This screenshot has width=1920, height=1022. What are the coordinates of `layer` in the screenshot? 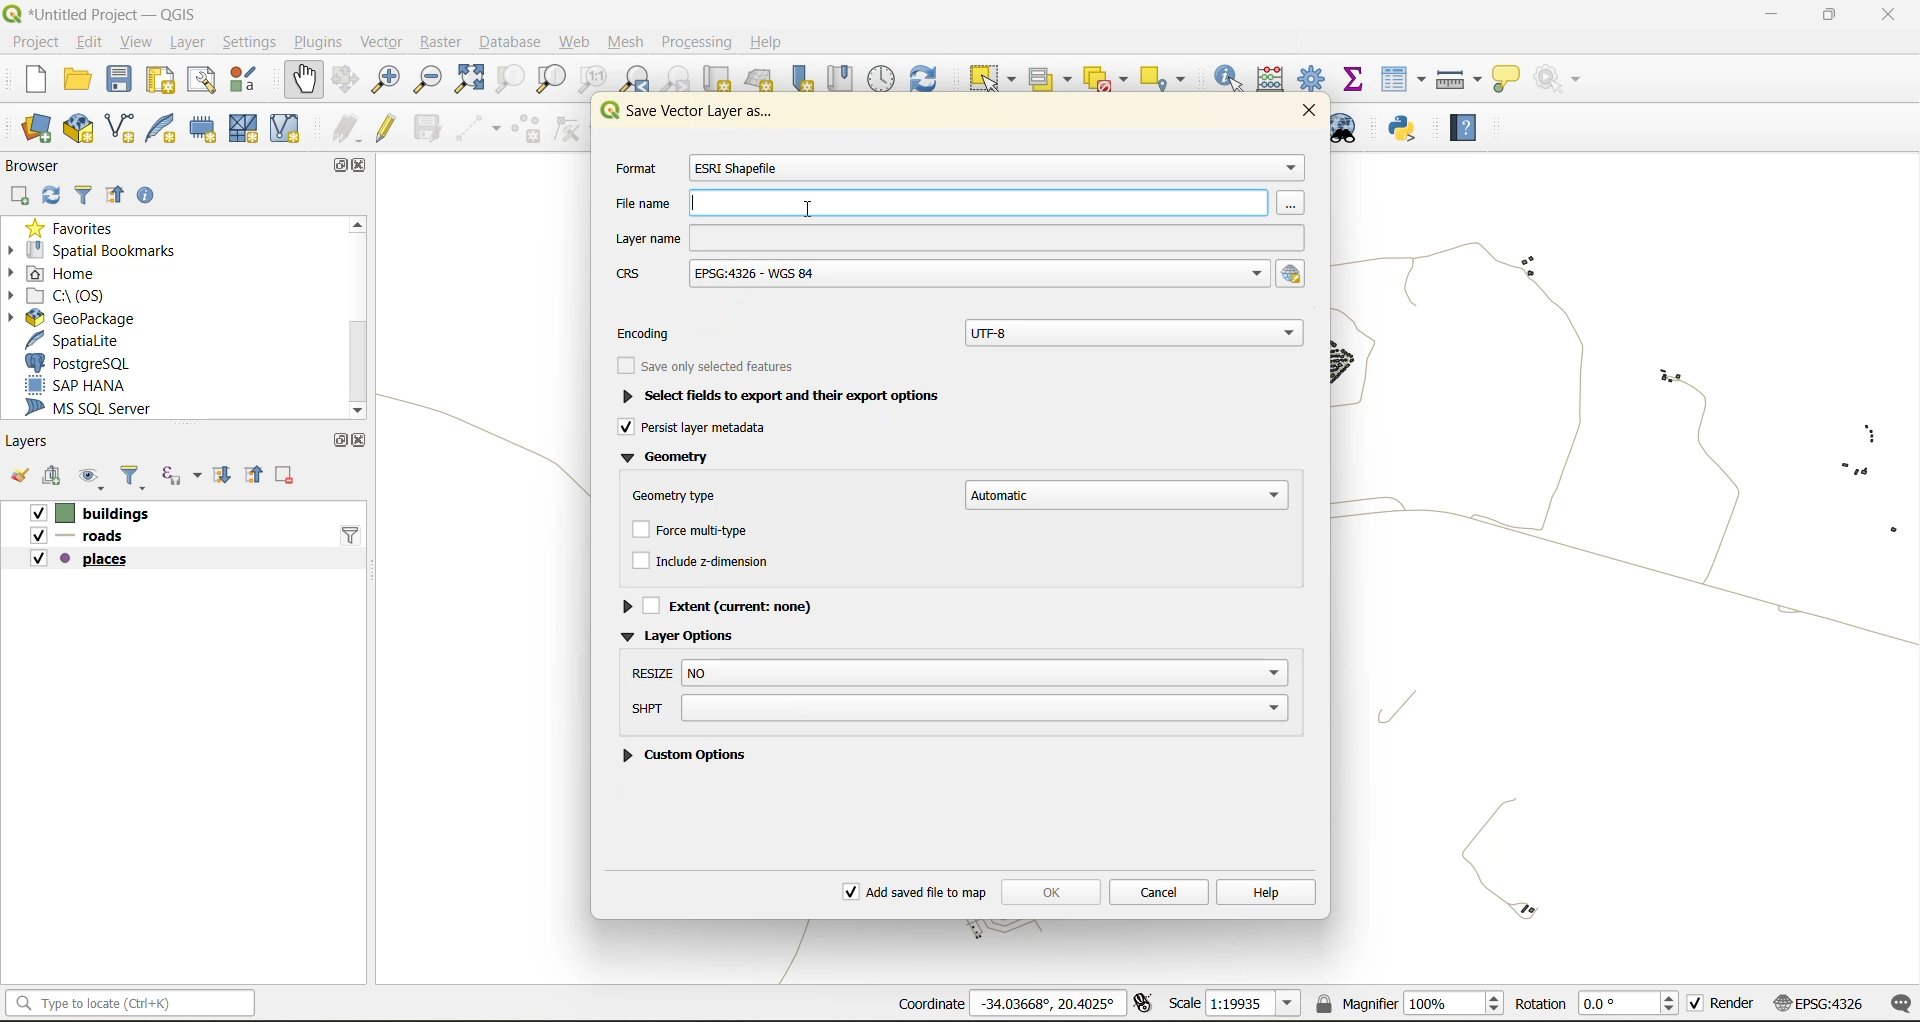 It's located at (187, 42).